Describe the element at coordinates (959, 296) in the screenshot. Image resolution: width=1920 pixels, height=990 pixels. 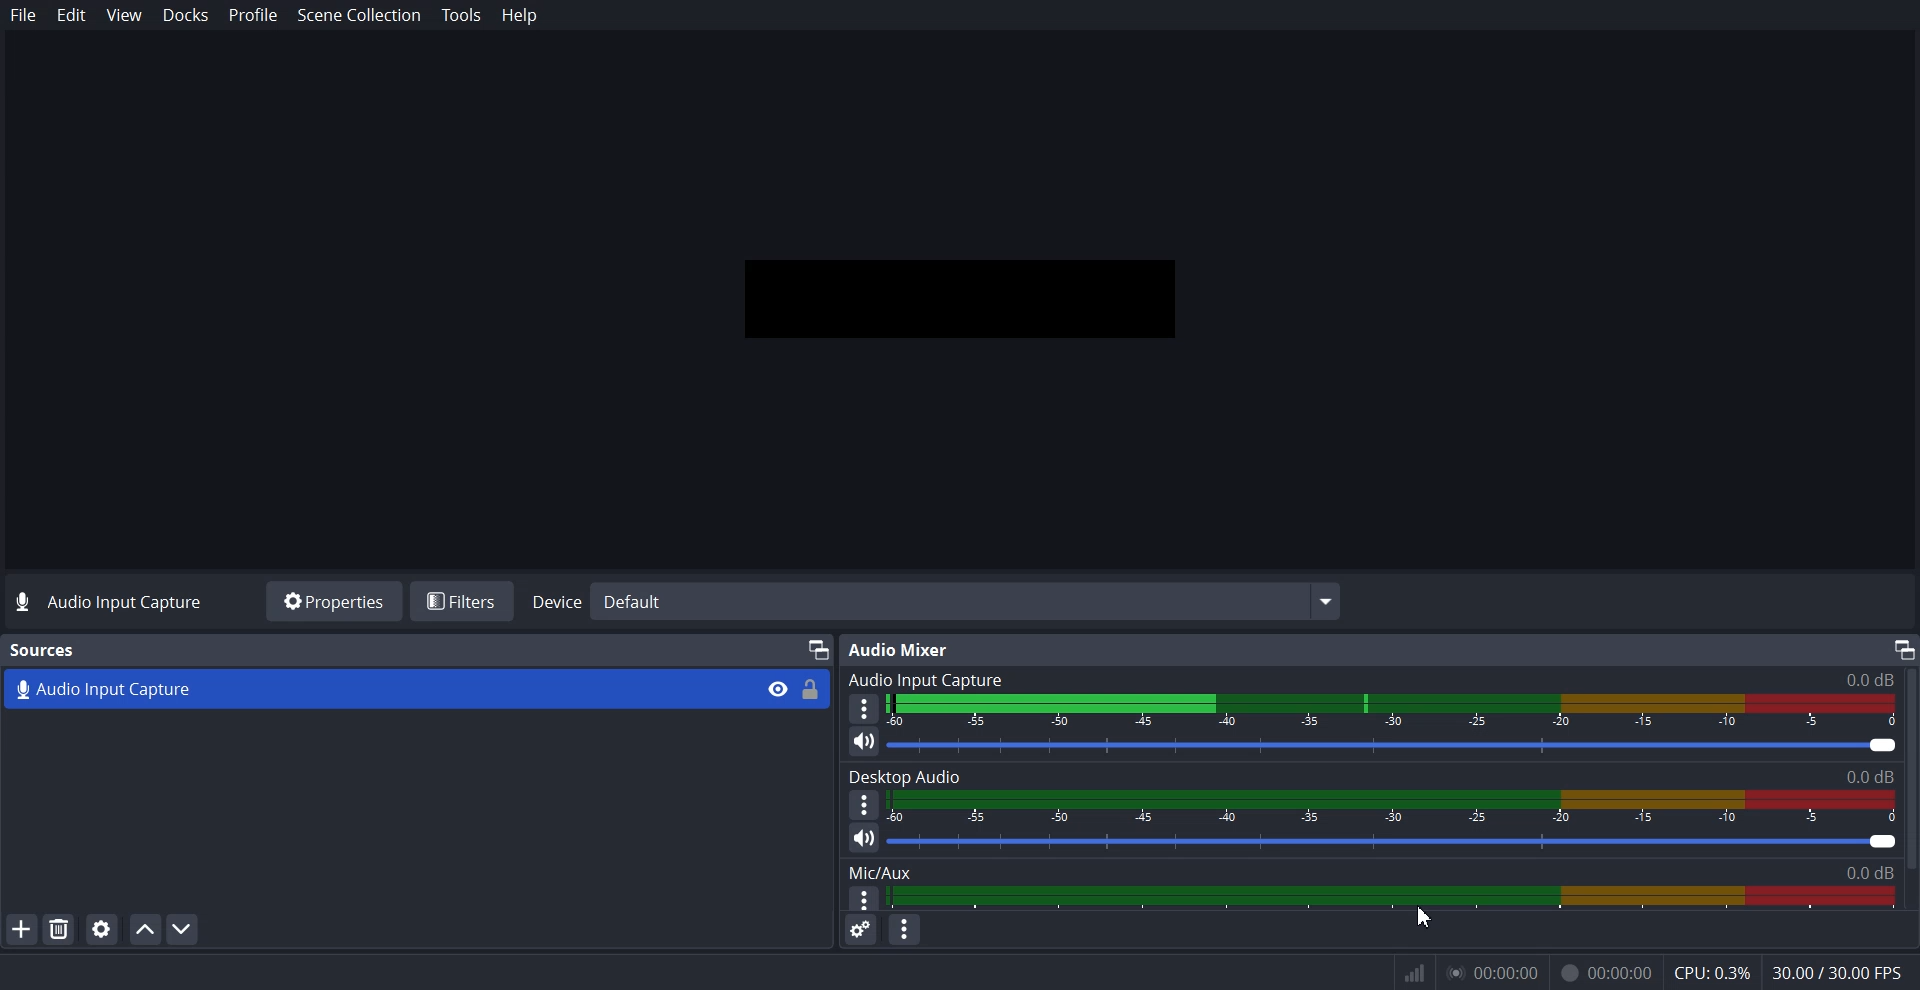
I see `Preview window` at that location.